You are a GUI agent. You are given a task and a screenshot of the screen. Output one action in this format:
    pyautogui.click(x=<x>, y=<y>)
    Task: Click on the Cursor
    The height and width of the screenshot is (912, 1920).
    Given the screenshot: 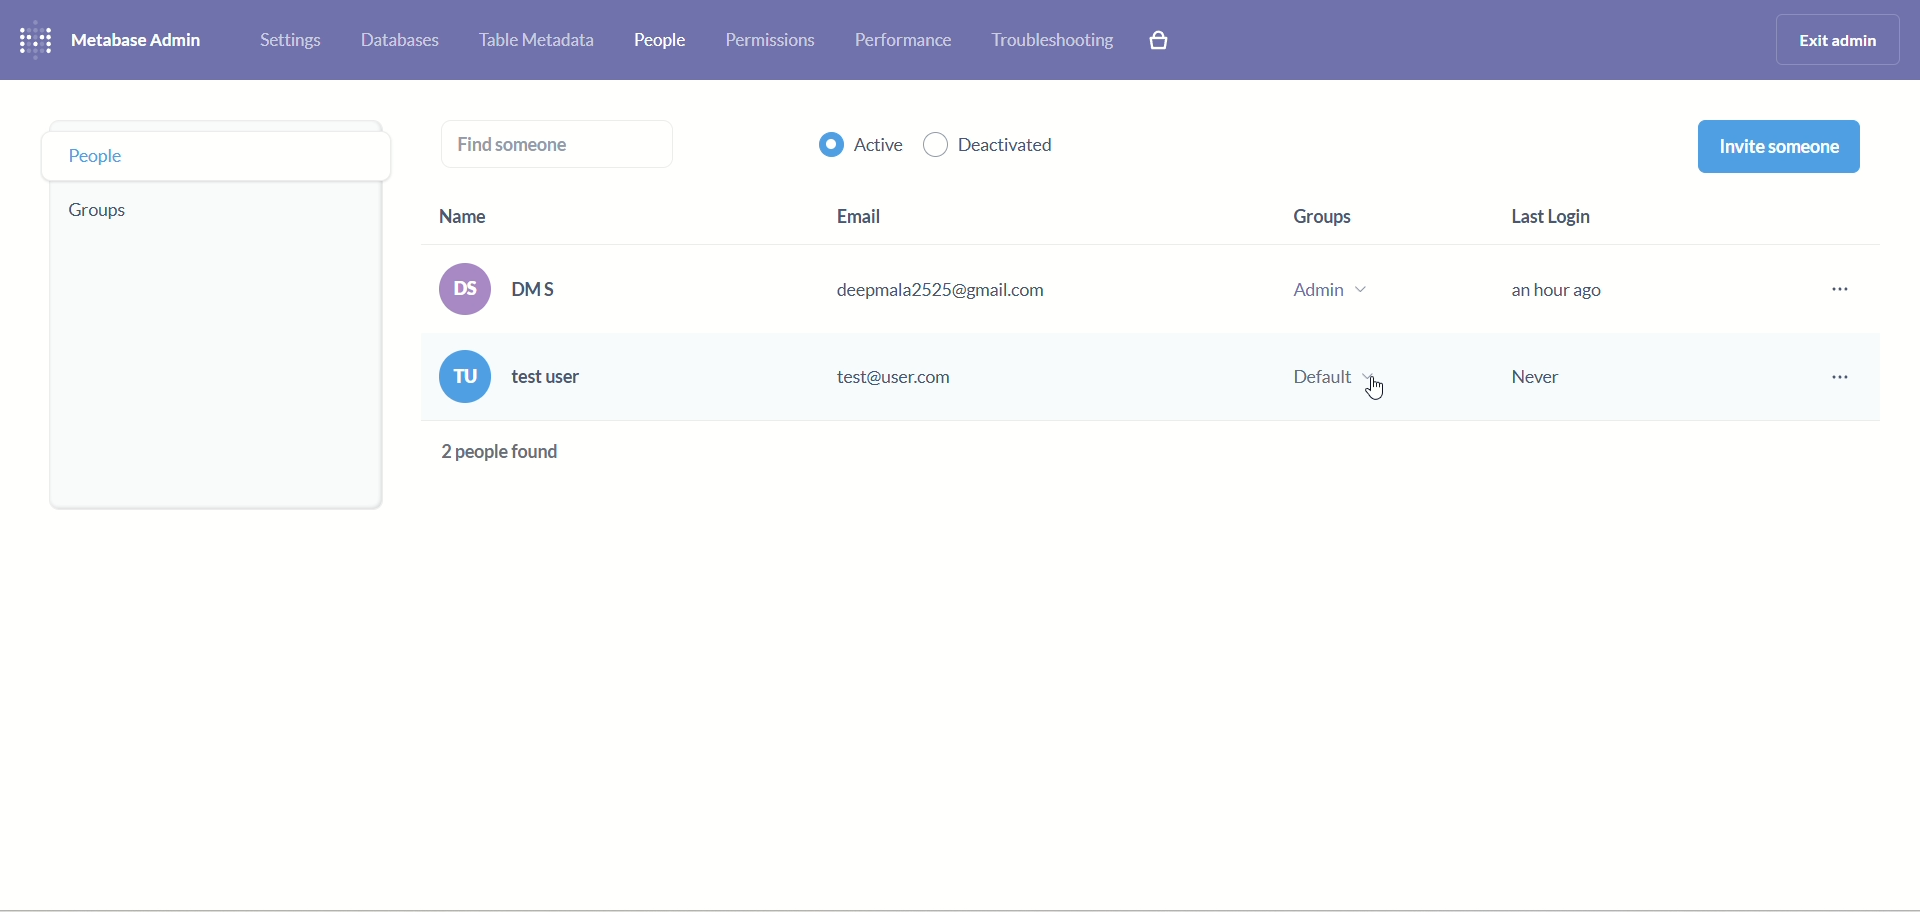 What is the action you would take?
    pyautogui.click(x=1383, y=388)
    